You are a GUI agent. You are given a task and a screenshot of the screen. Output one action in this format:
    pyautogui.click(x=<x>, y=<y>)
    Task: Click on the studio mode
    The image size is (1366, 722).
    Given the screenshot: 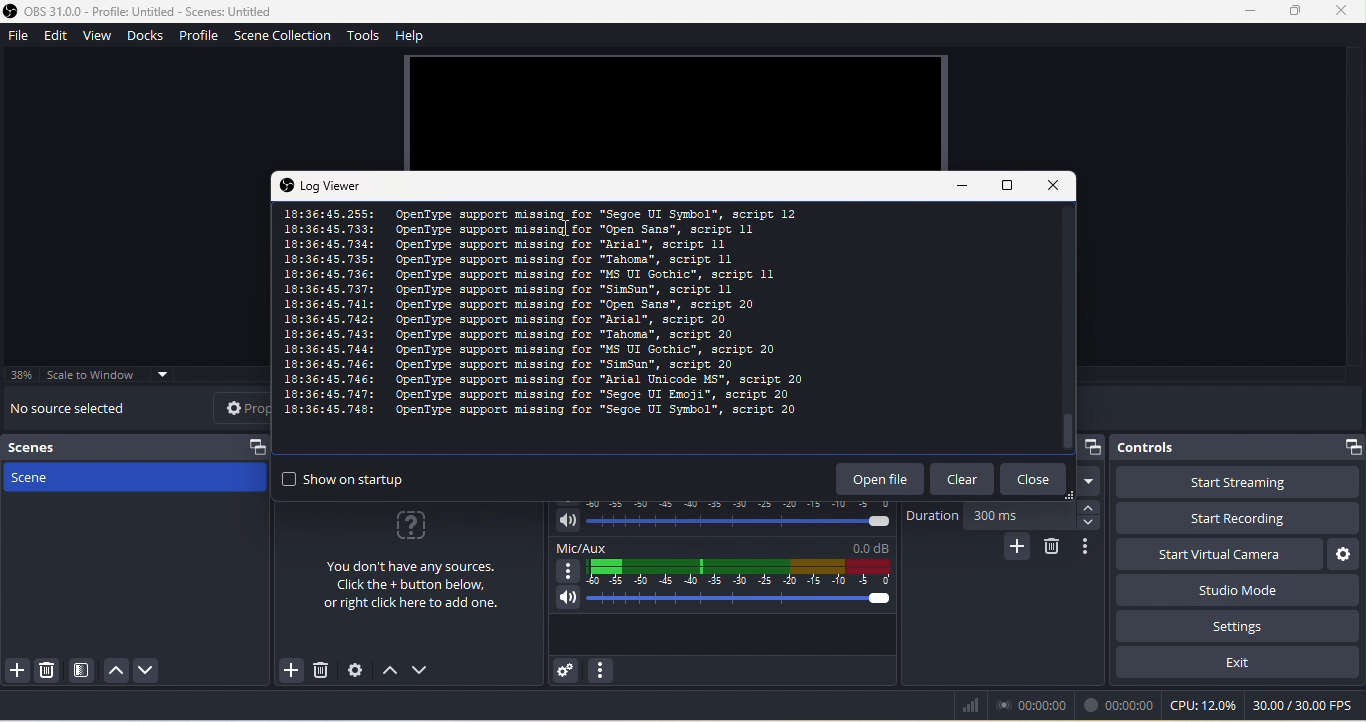 What is the action you would take?
    pyautogui.click(x=1237, y=589)
    